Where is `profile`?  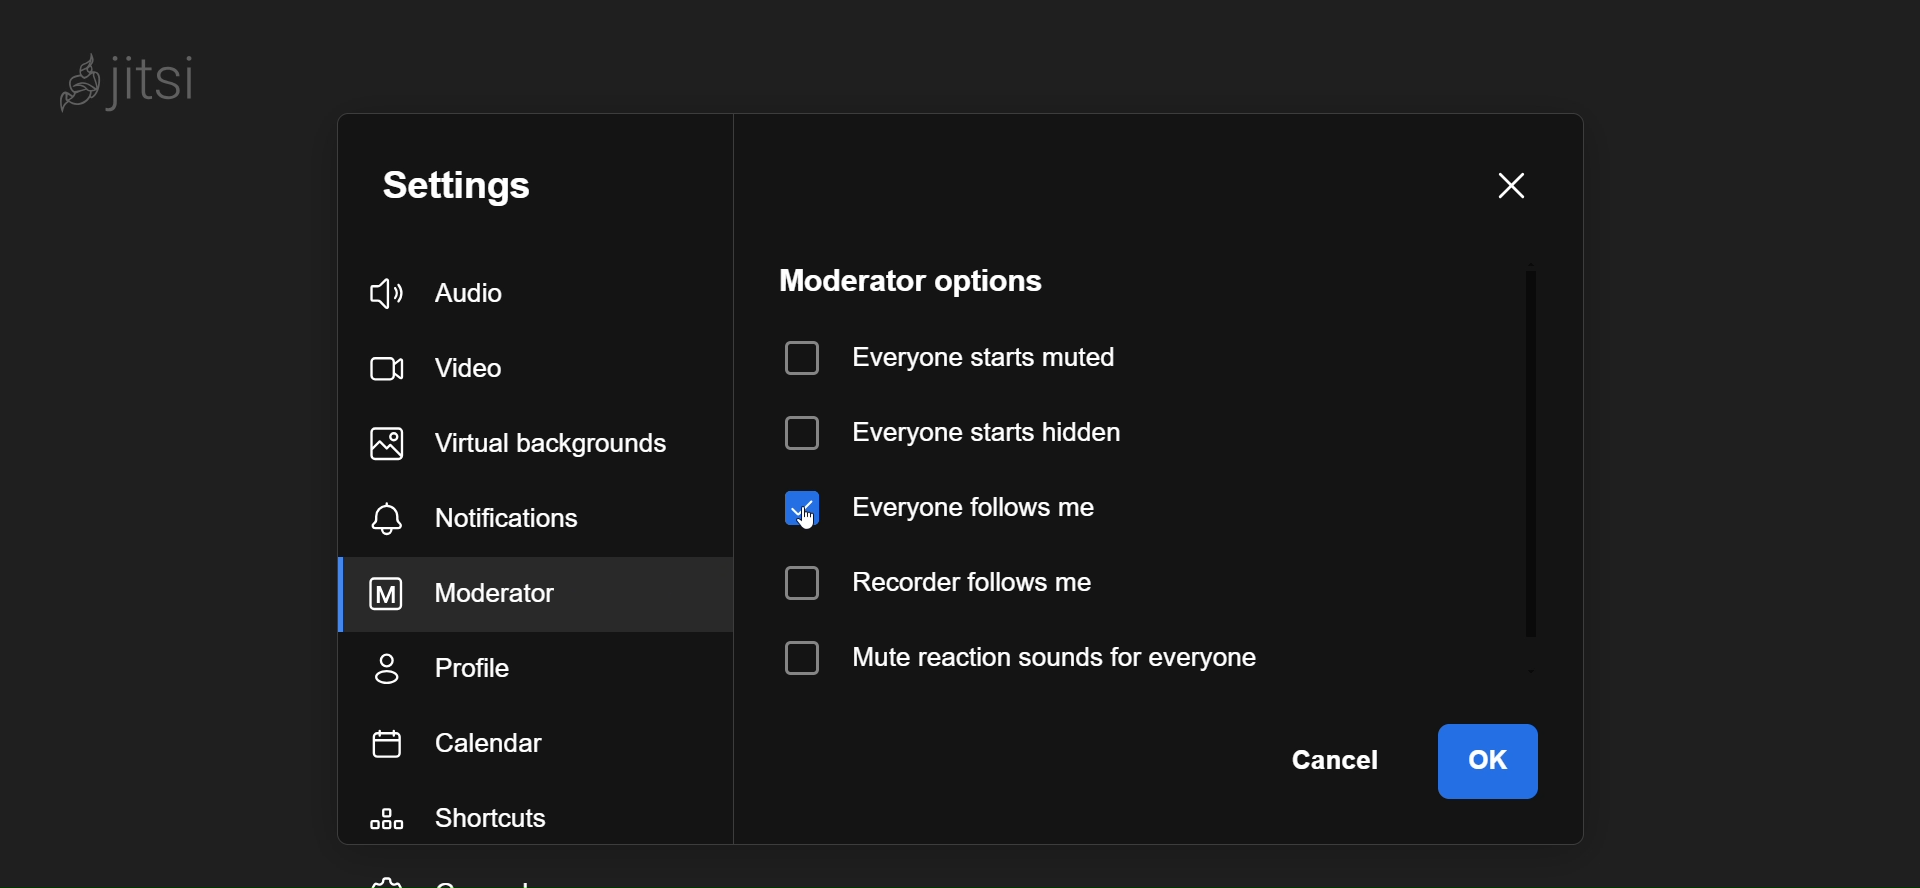
profile is located at coordinates (447, 670).